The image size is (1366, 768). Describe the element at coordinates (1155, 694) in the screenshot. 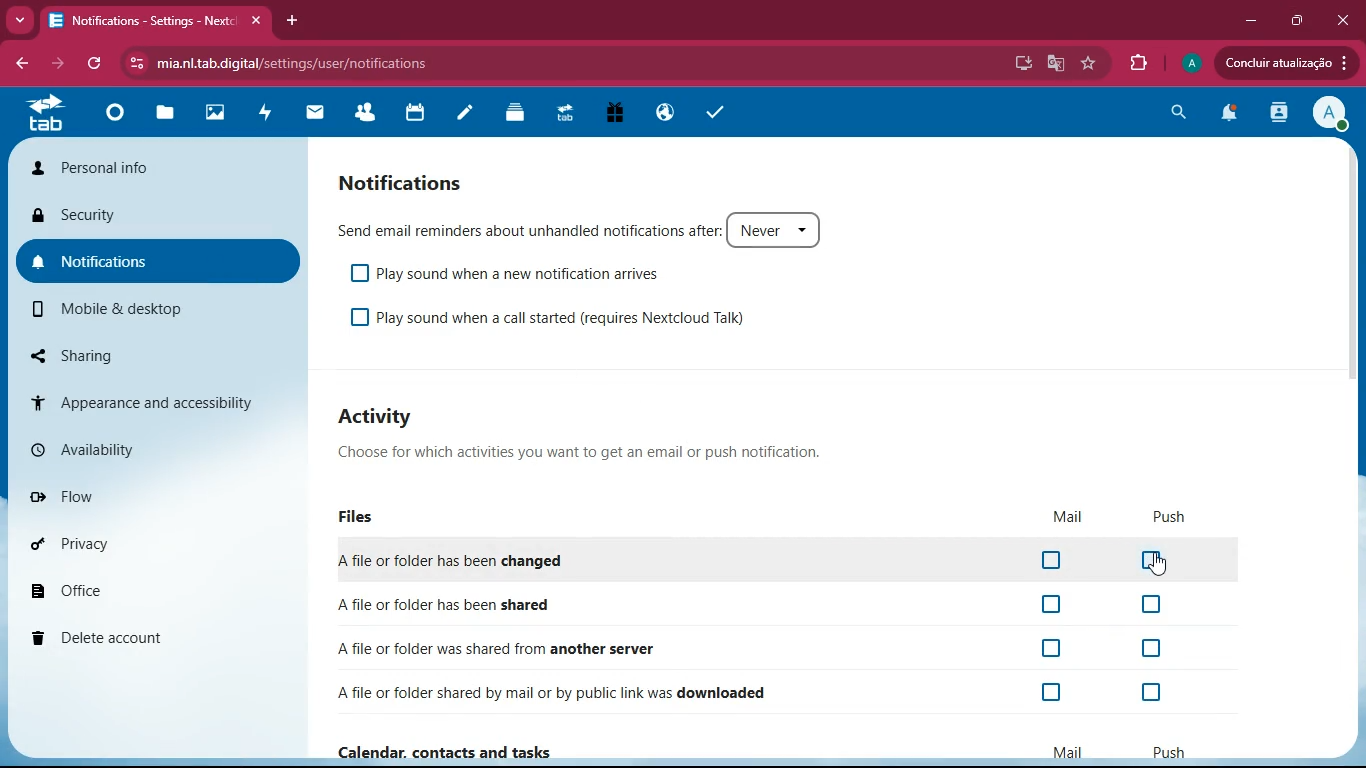

I see `off` at that location.